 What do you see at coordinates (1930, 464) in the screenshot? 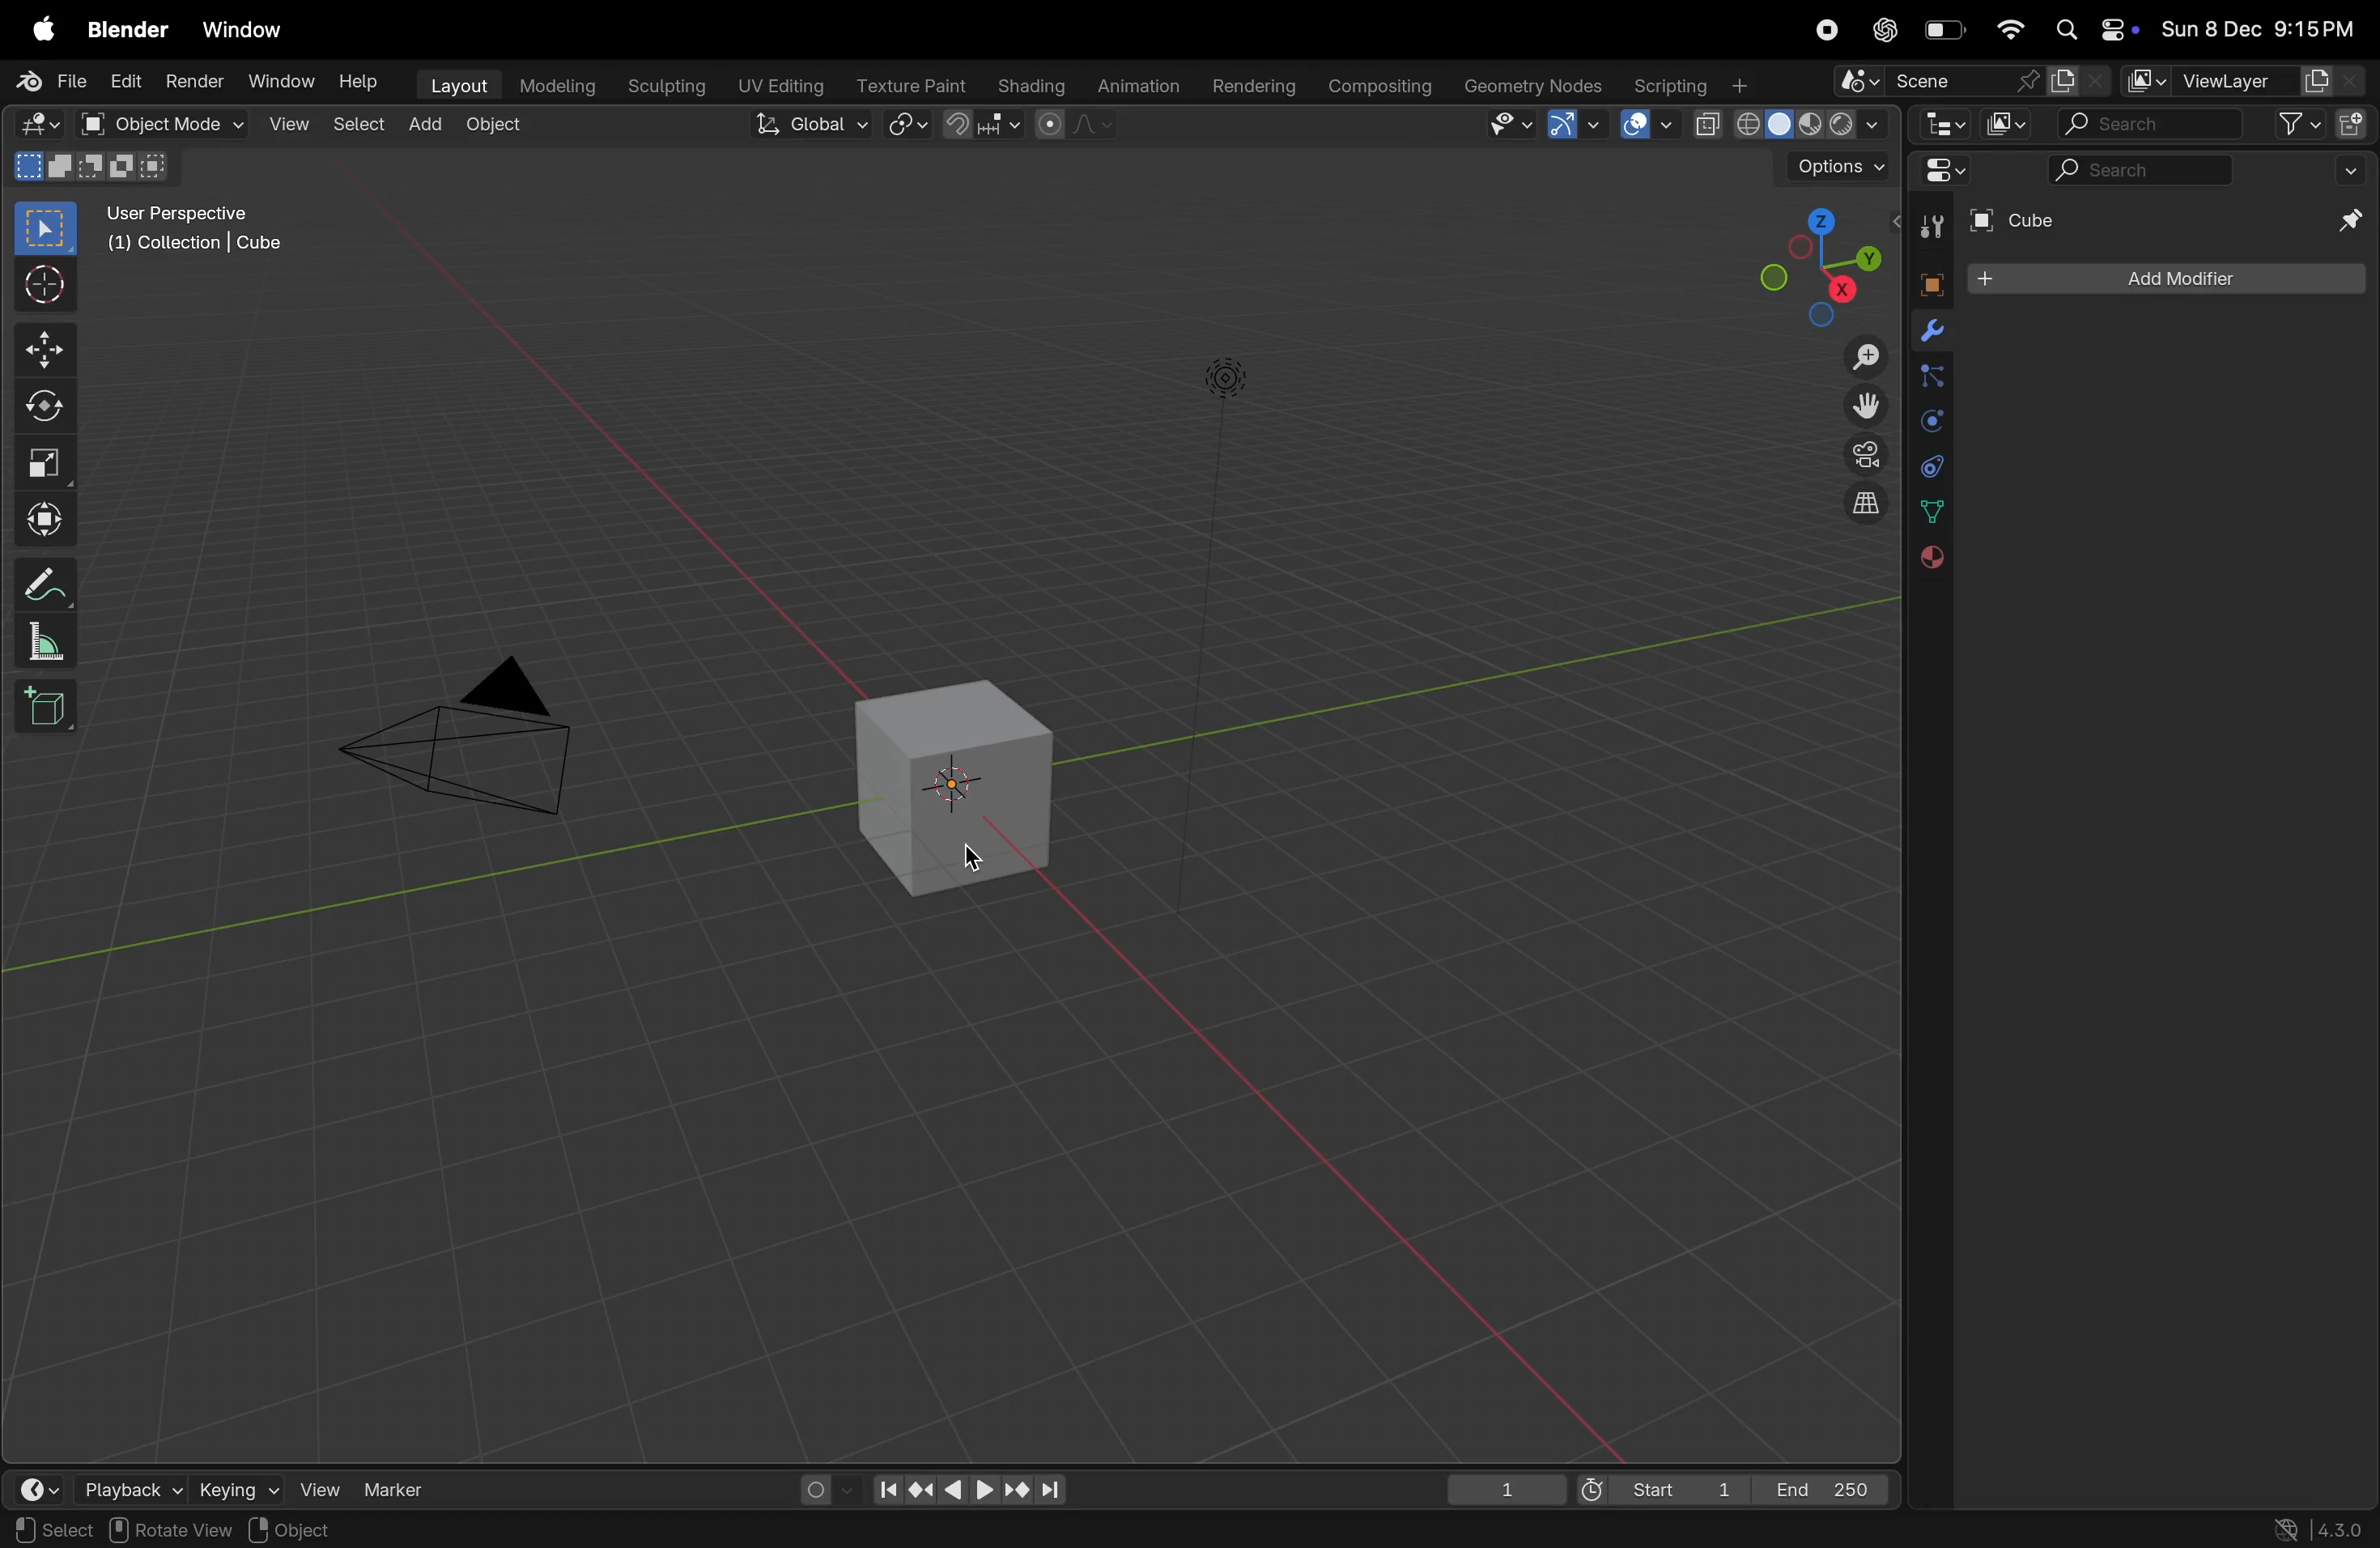
I see `constraints` at bounding box center [1930, 464].